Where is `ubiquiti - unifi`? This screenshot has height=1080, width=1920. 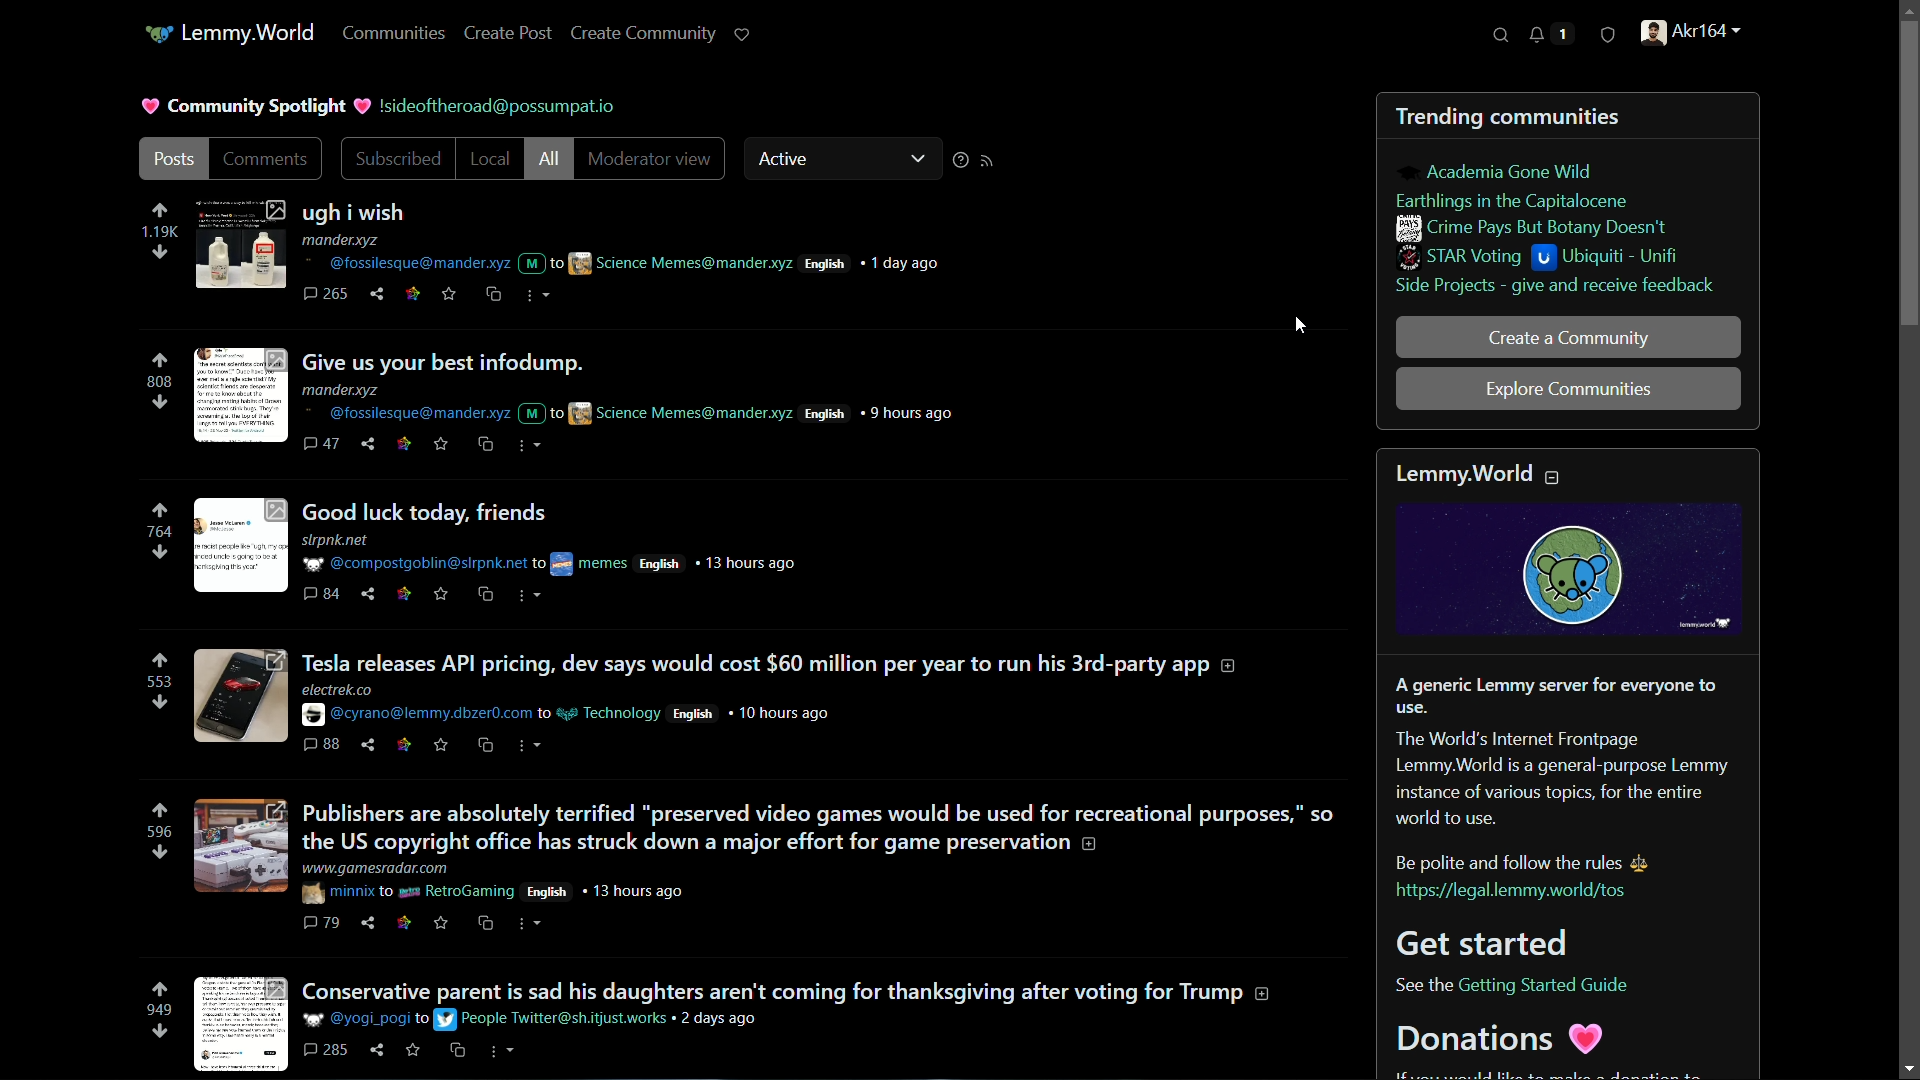 ubiquiti - unifi is located at coordinates (1612, 259).